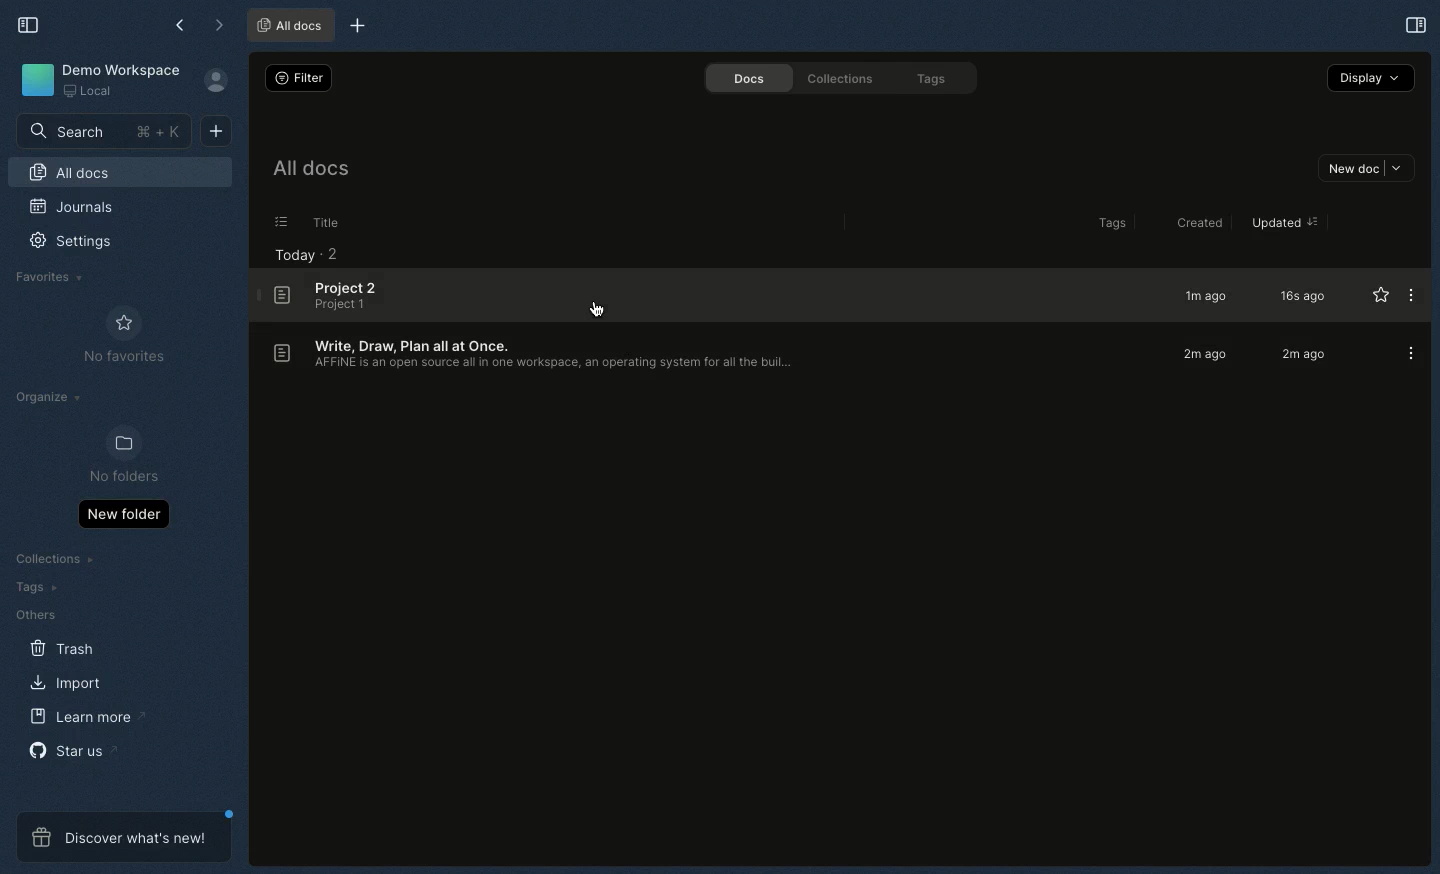 The width and height of the screenshot is (1440, 874). Describe the element at coordinates (124, 334) in the screenshot. I see `No favourites` at that location.